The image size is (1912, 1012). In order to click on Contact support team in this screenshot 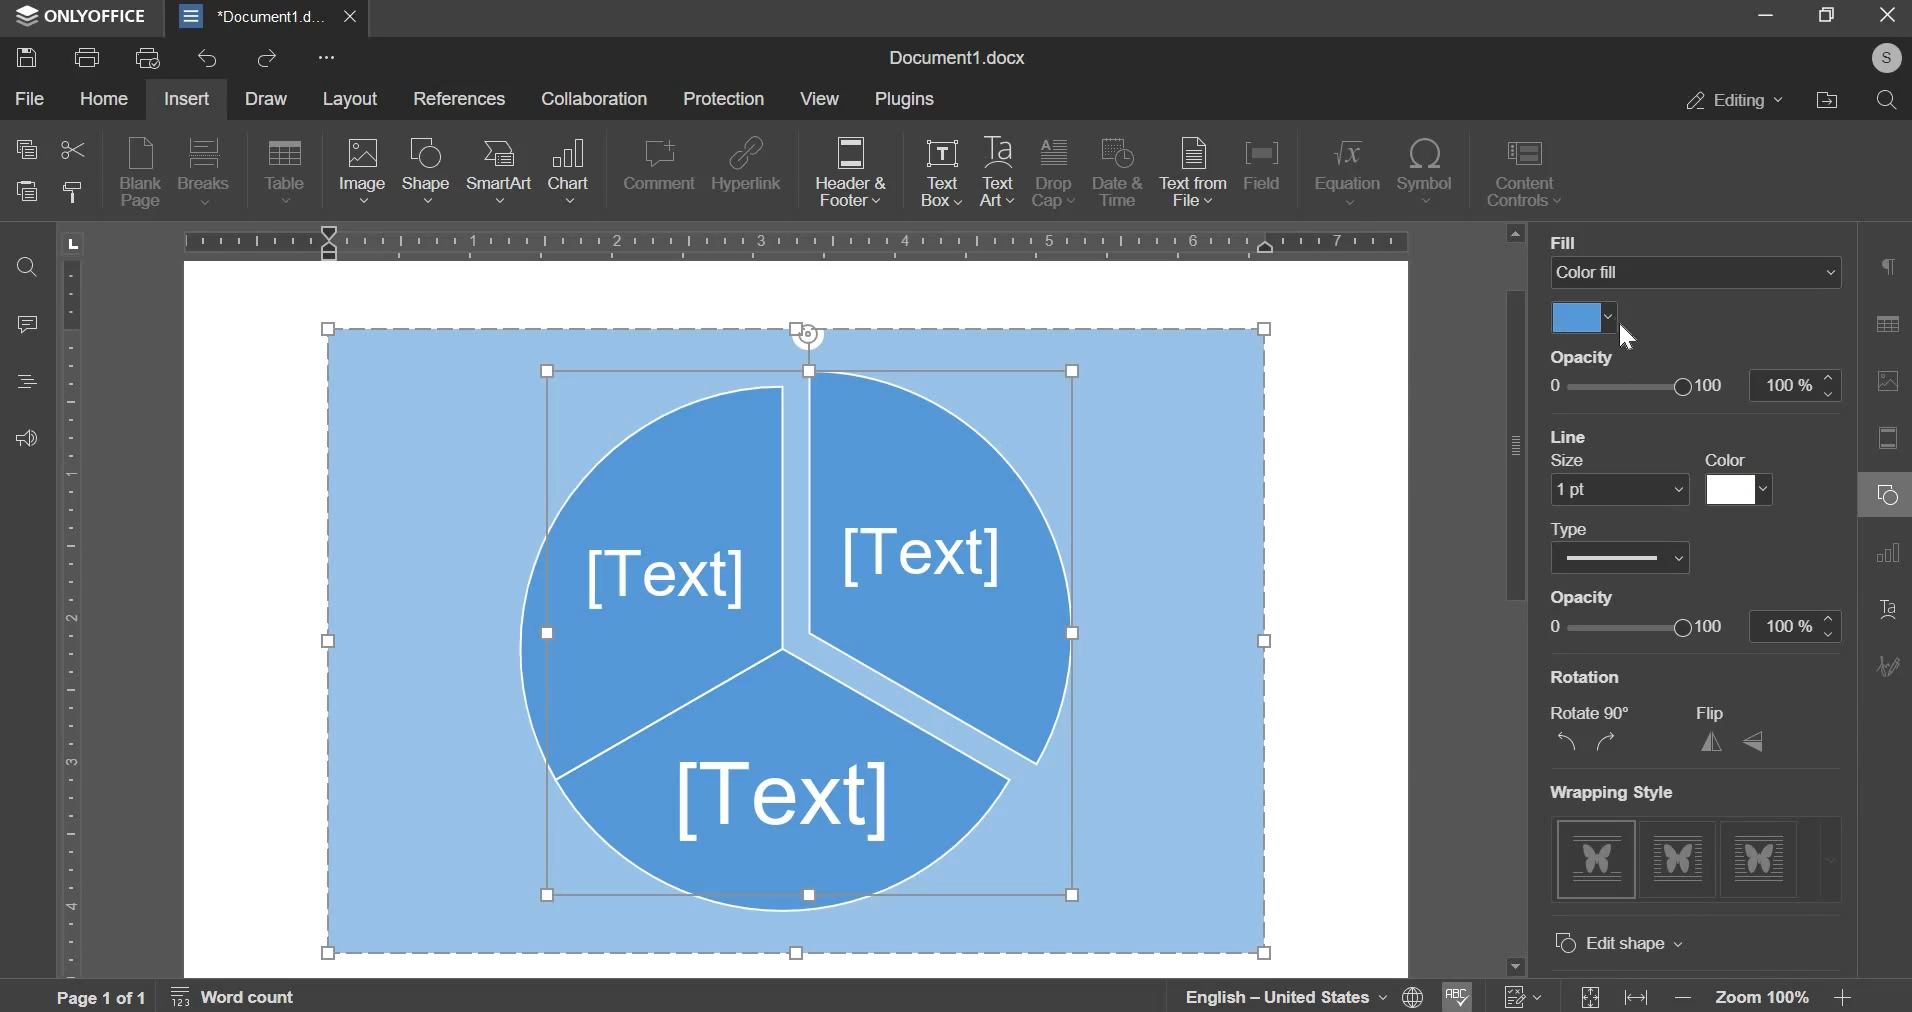, I will do `click(27, 440)`.